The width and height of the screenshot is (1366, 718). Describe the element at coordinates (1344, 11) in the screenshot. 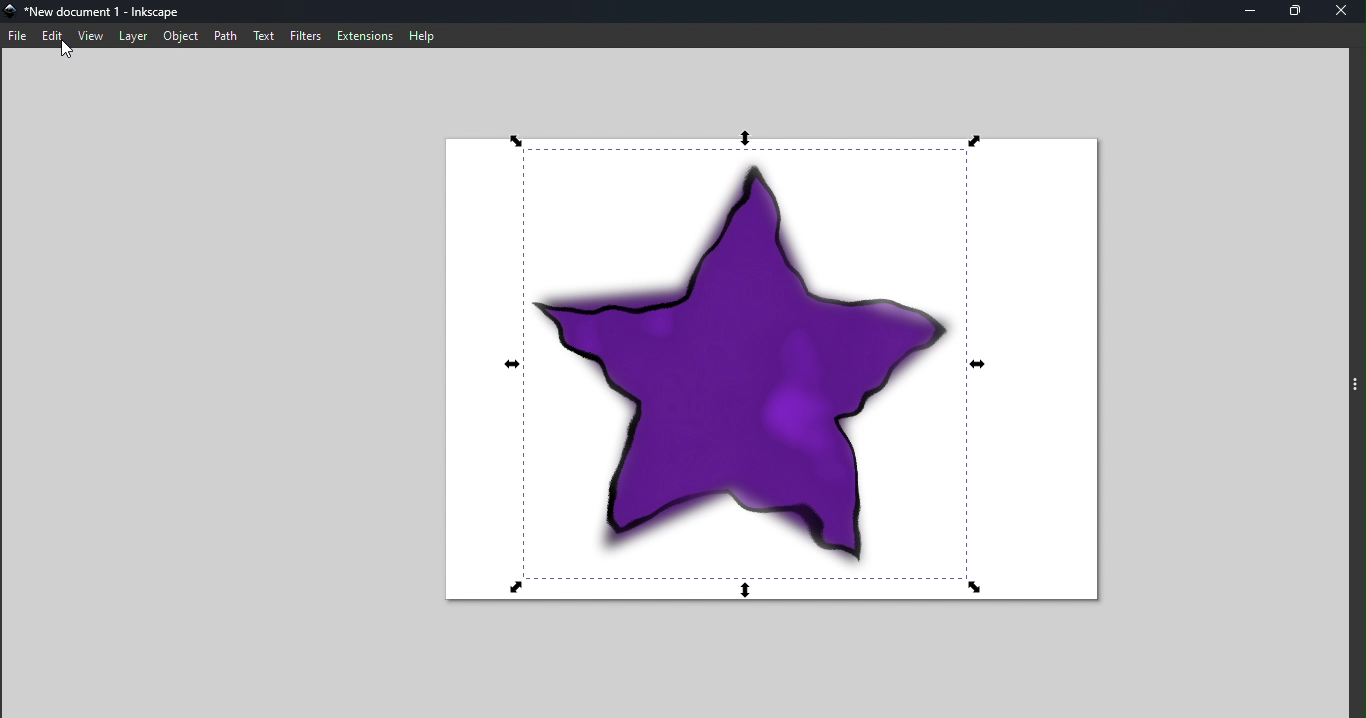

I see `Close` at that location.